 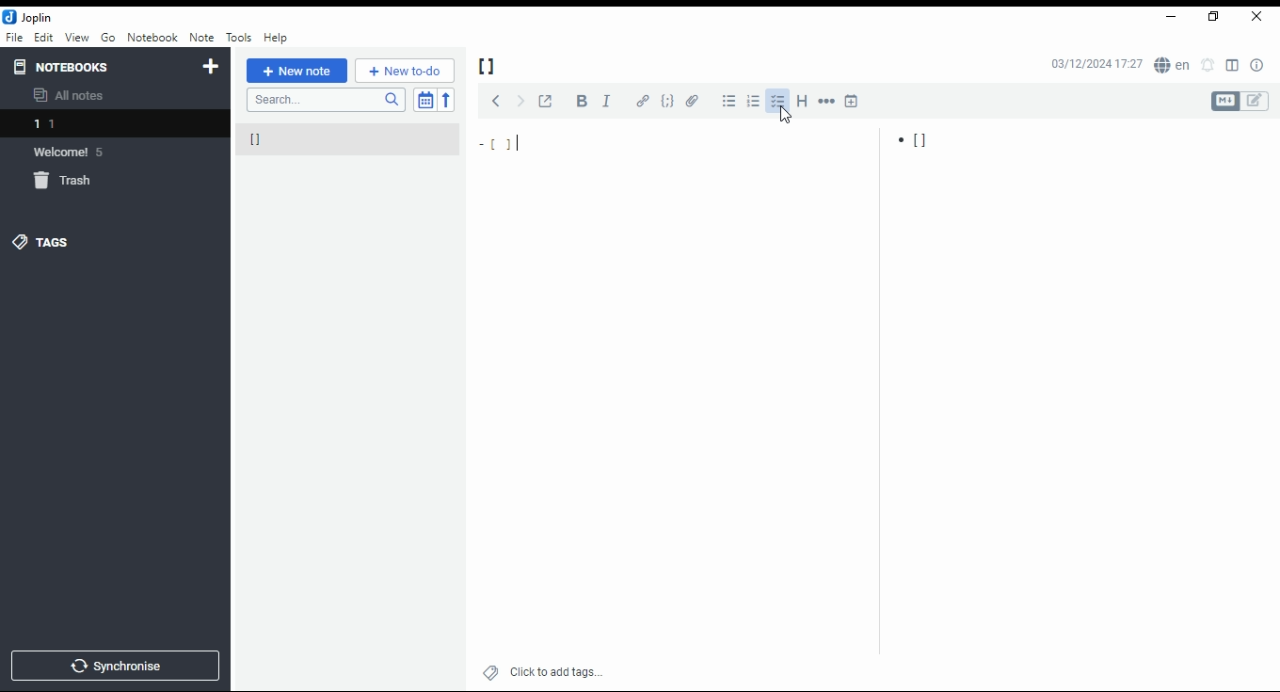 What do you see at coordinates (212, 67) in the screenshot?
I see `new notebook` at bounding box center [212, 67].